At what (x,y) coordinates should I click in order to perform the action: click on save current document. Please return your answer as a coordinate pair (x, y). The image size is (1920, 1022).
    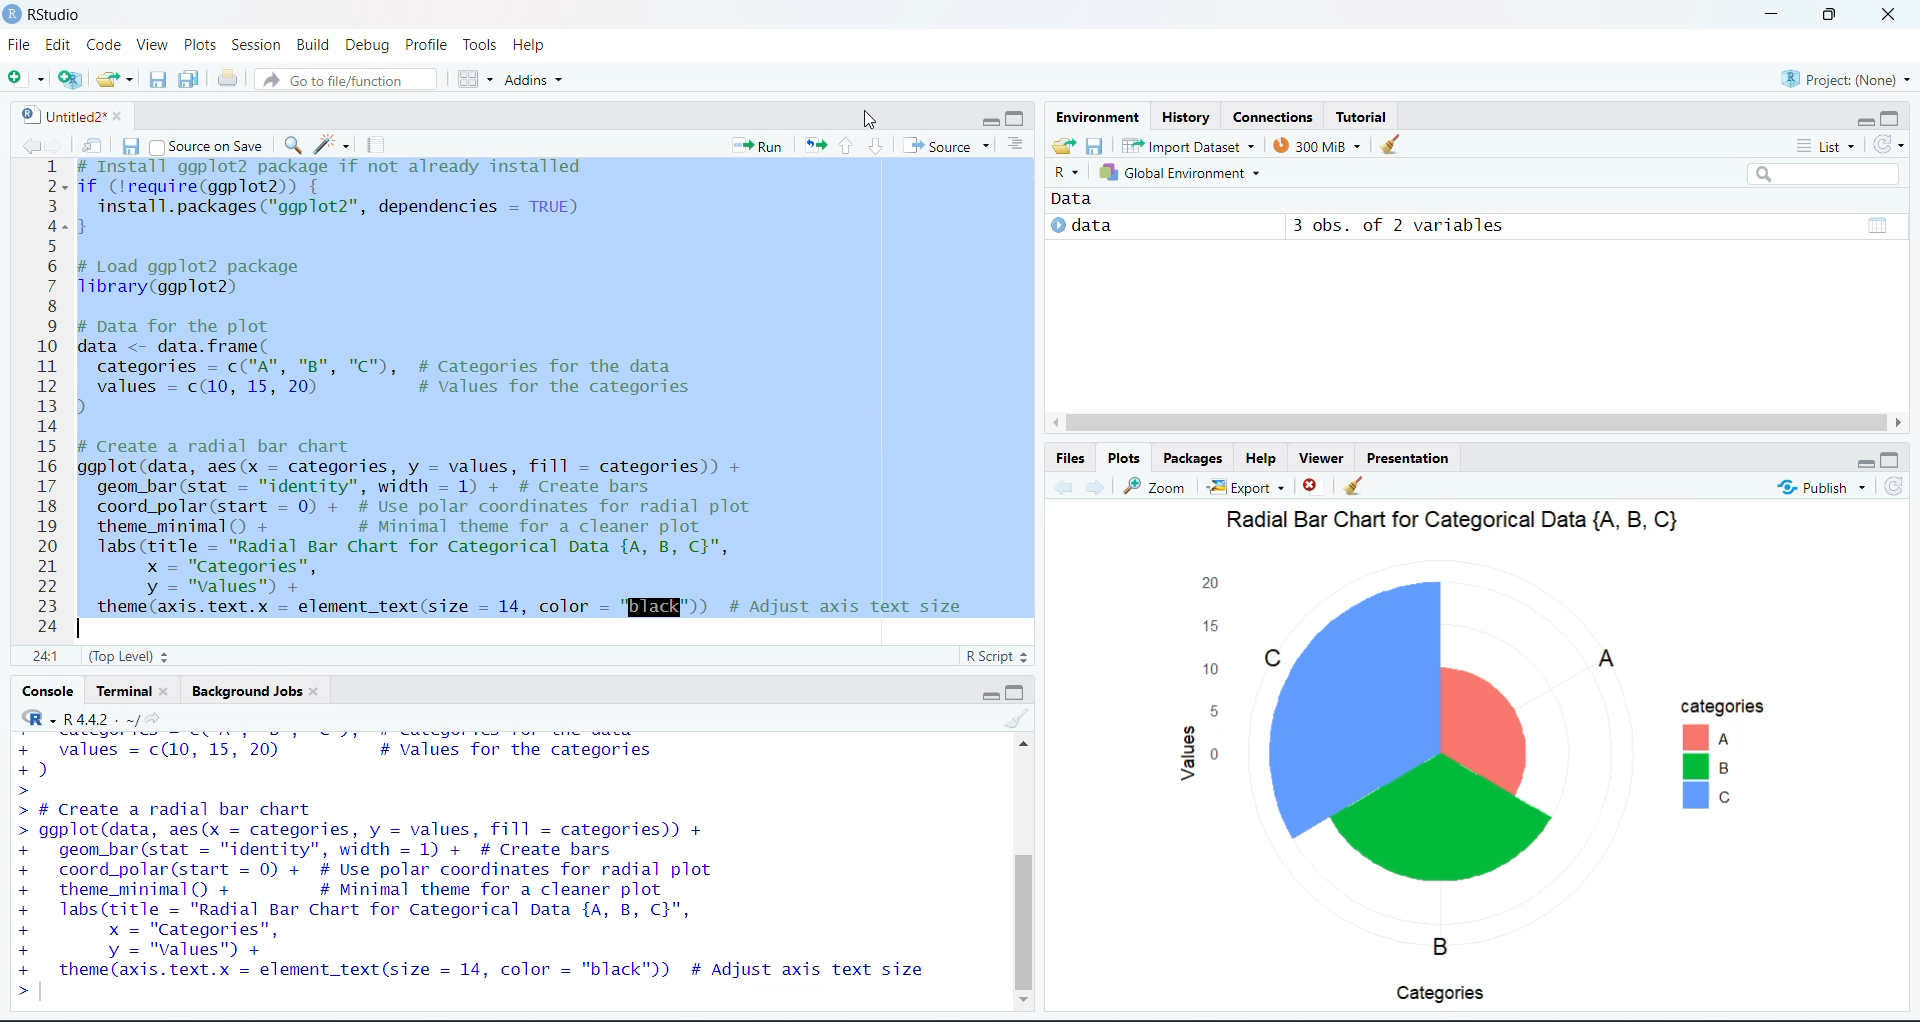
    Looking at the image, I should click on (130, 145).